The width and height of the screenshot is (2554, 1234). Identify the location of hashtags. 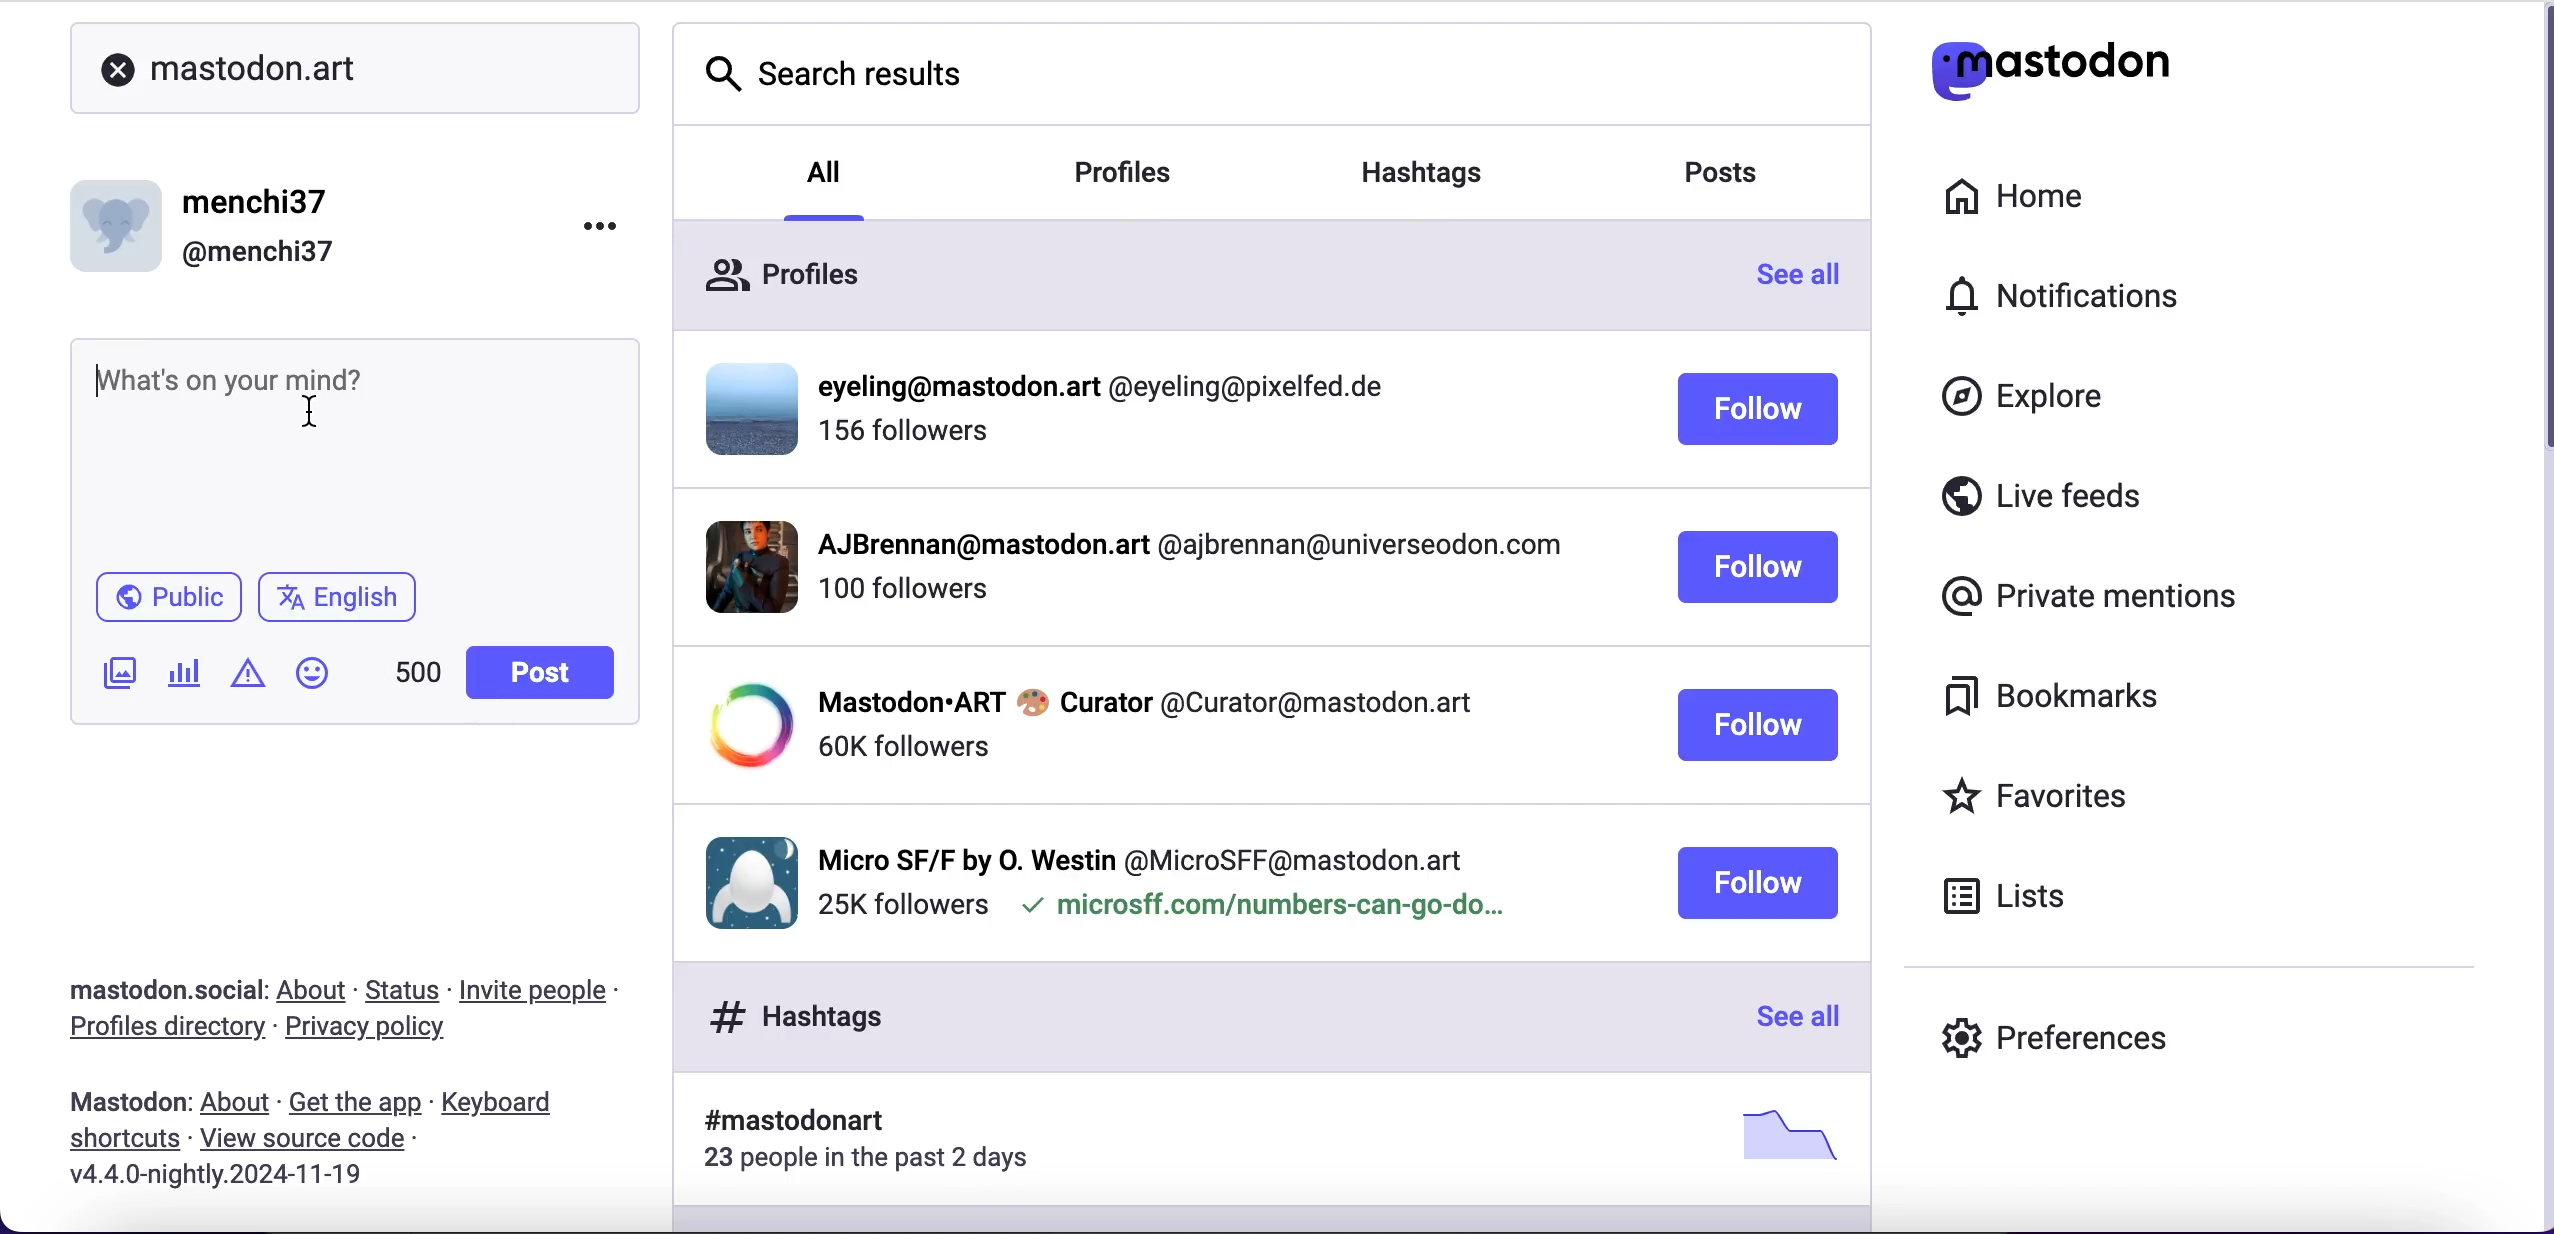
(1194, 1016).